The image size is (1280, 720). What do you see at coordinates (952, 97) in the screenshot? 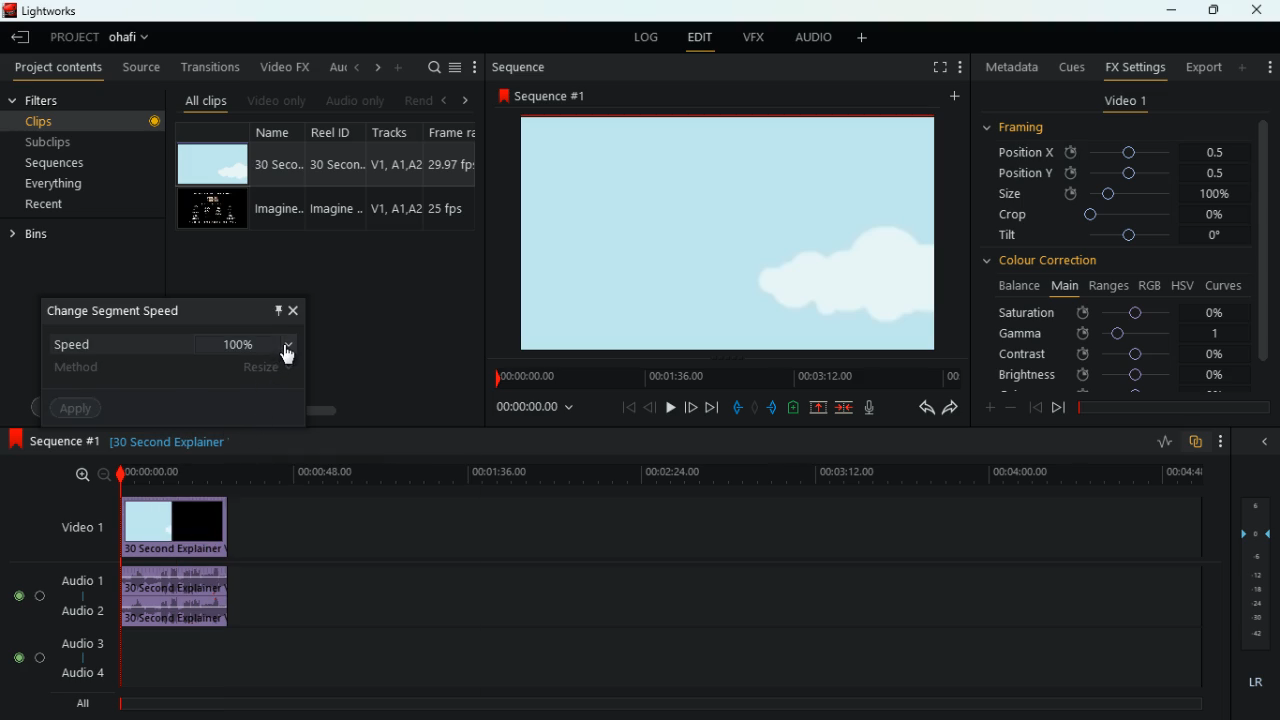
I see `more` at bounding box center [952, 97].